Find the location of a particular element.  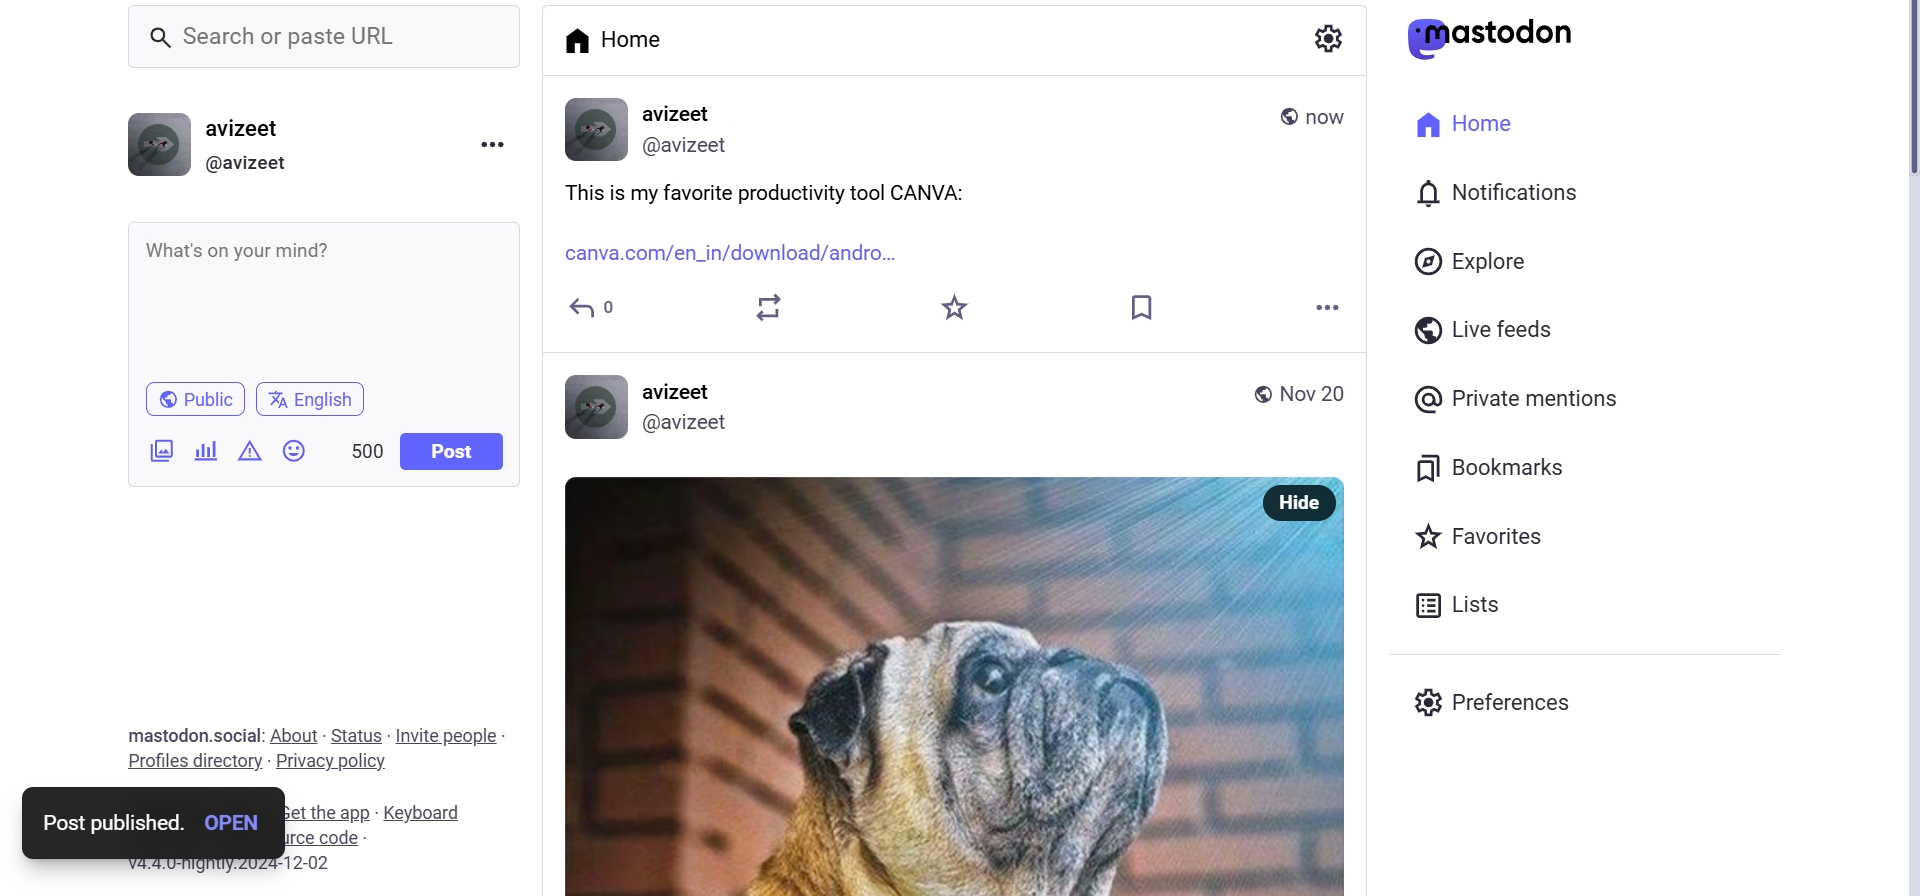

Search or paste URL is located at coordinates (334, 37).